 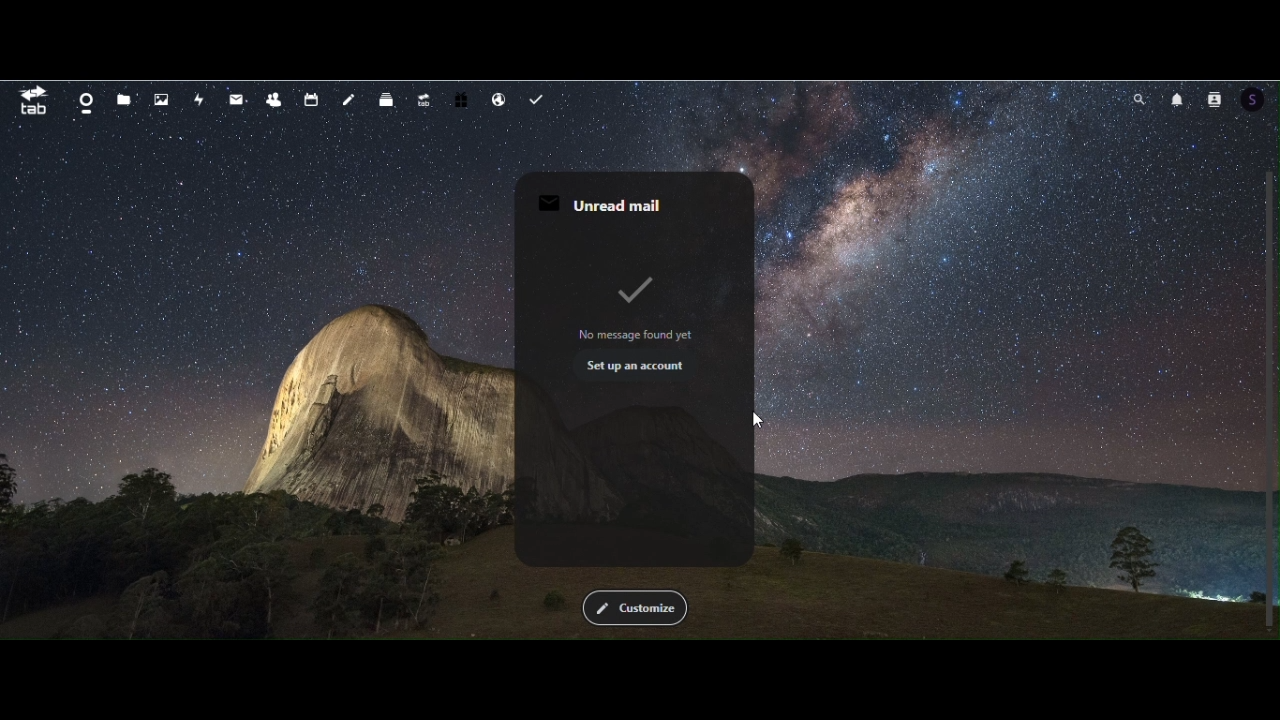 I want to click on dashboard, so click(x=87, y=101).